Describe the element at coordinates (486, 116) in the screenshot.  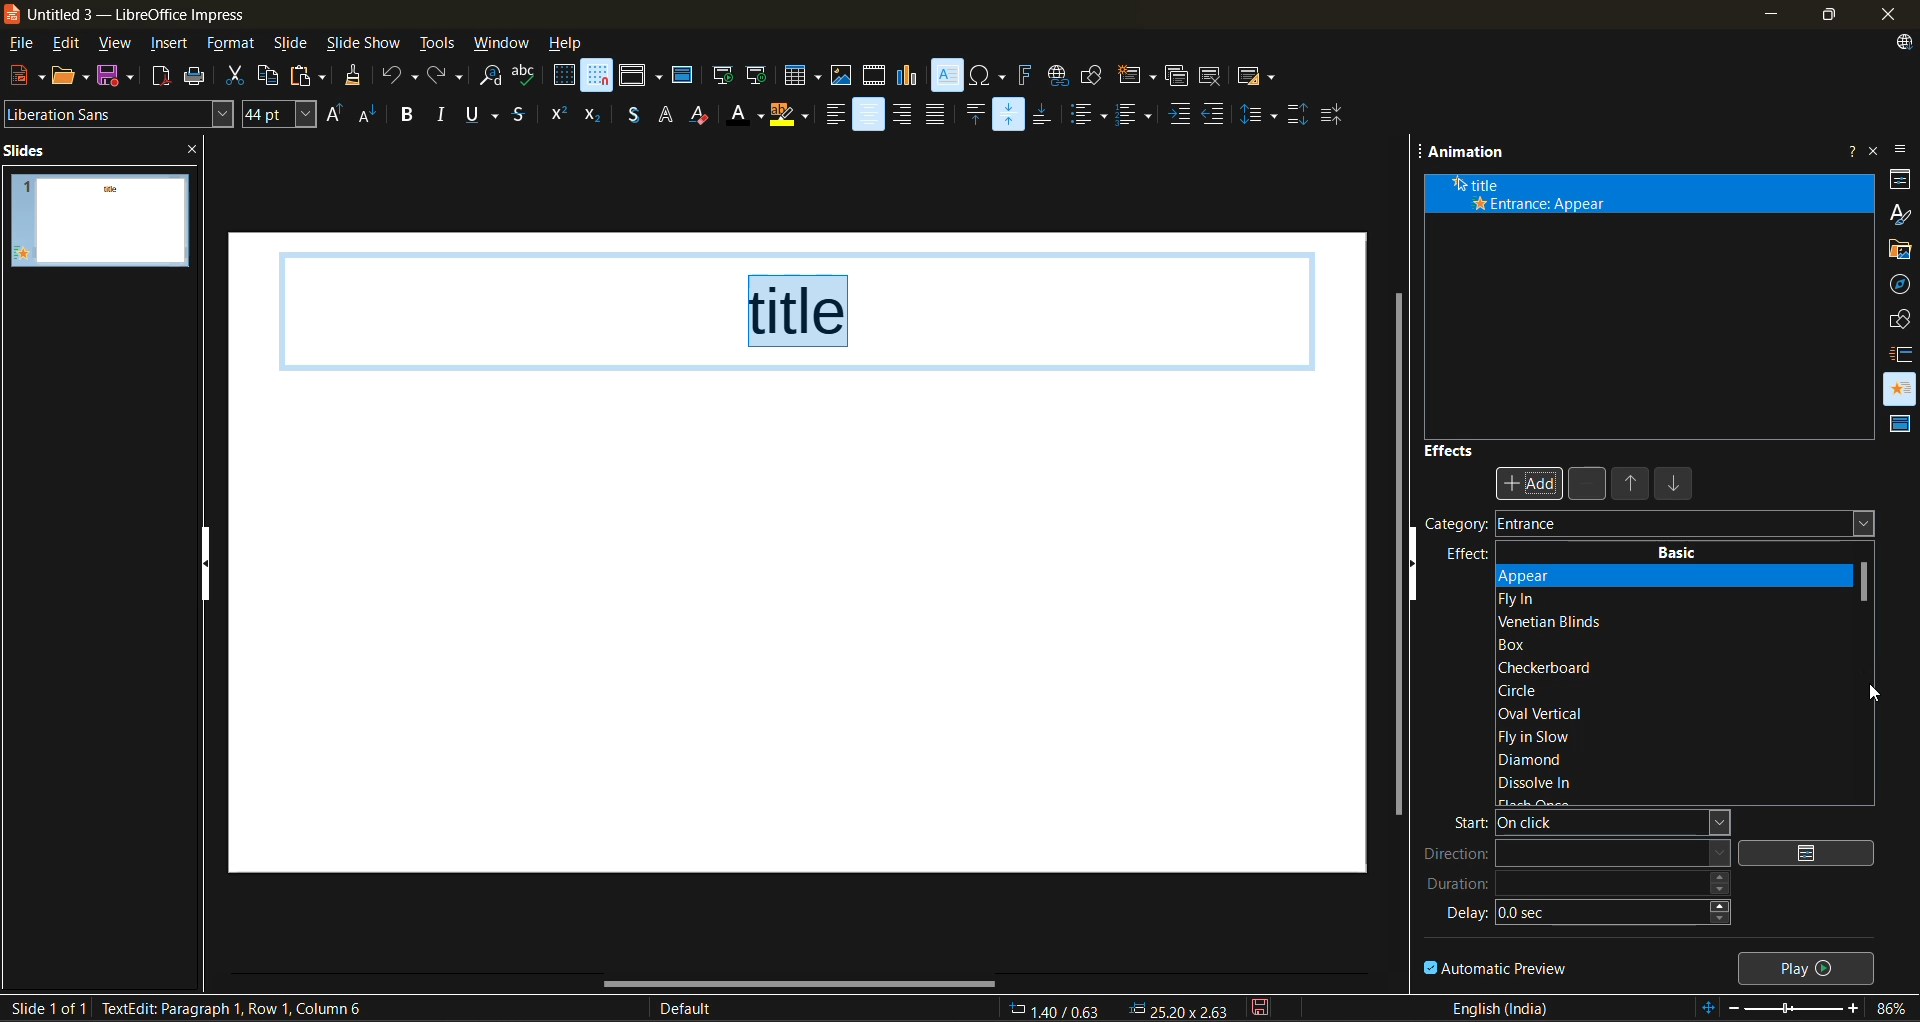
I see `underline` at that location.